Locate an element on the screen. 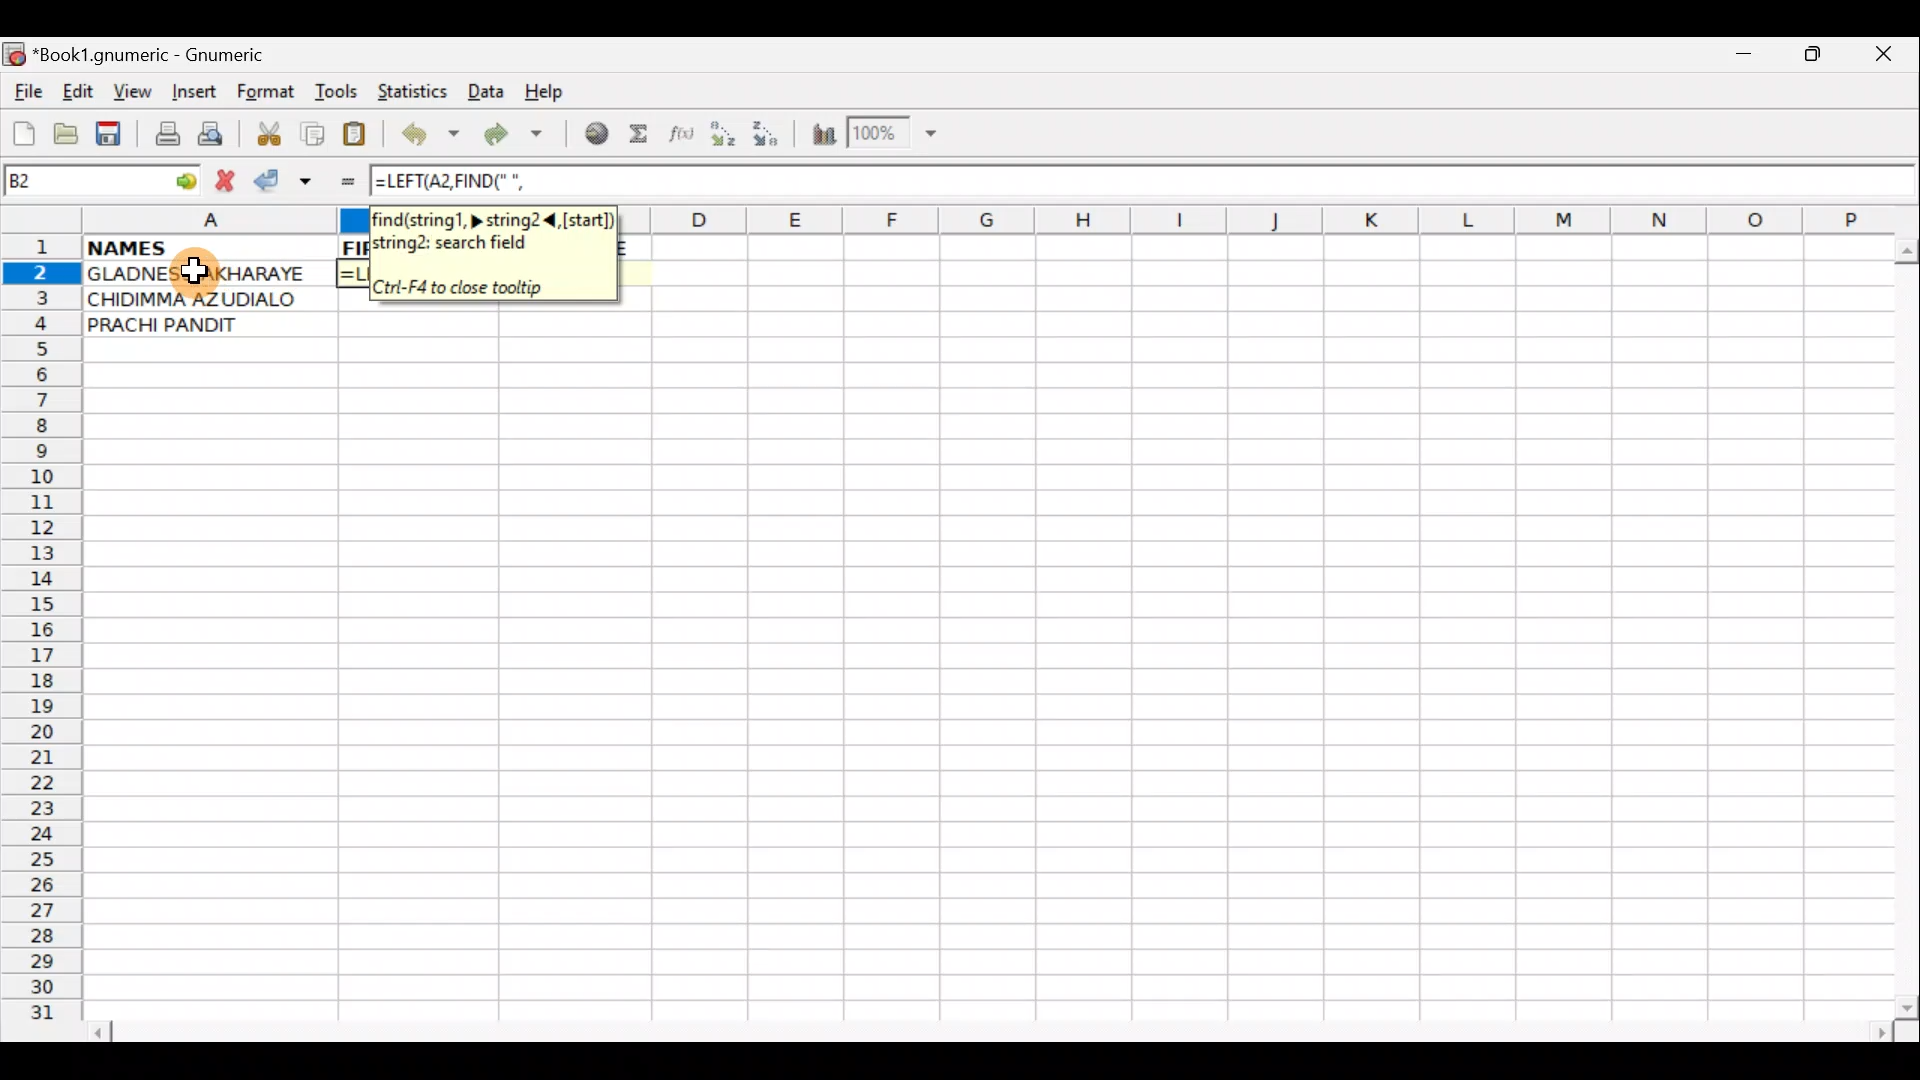  Format is located at coordinates (270, 94).